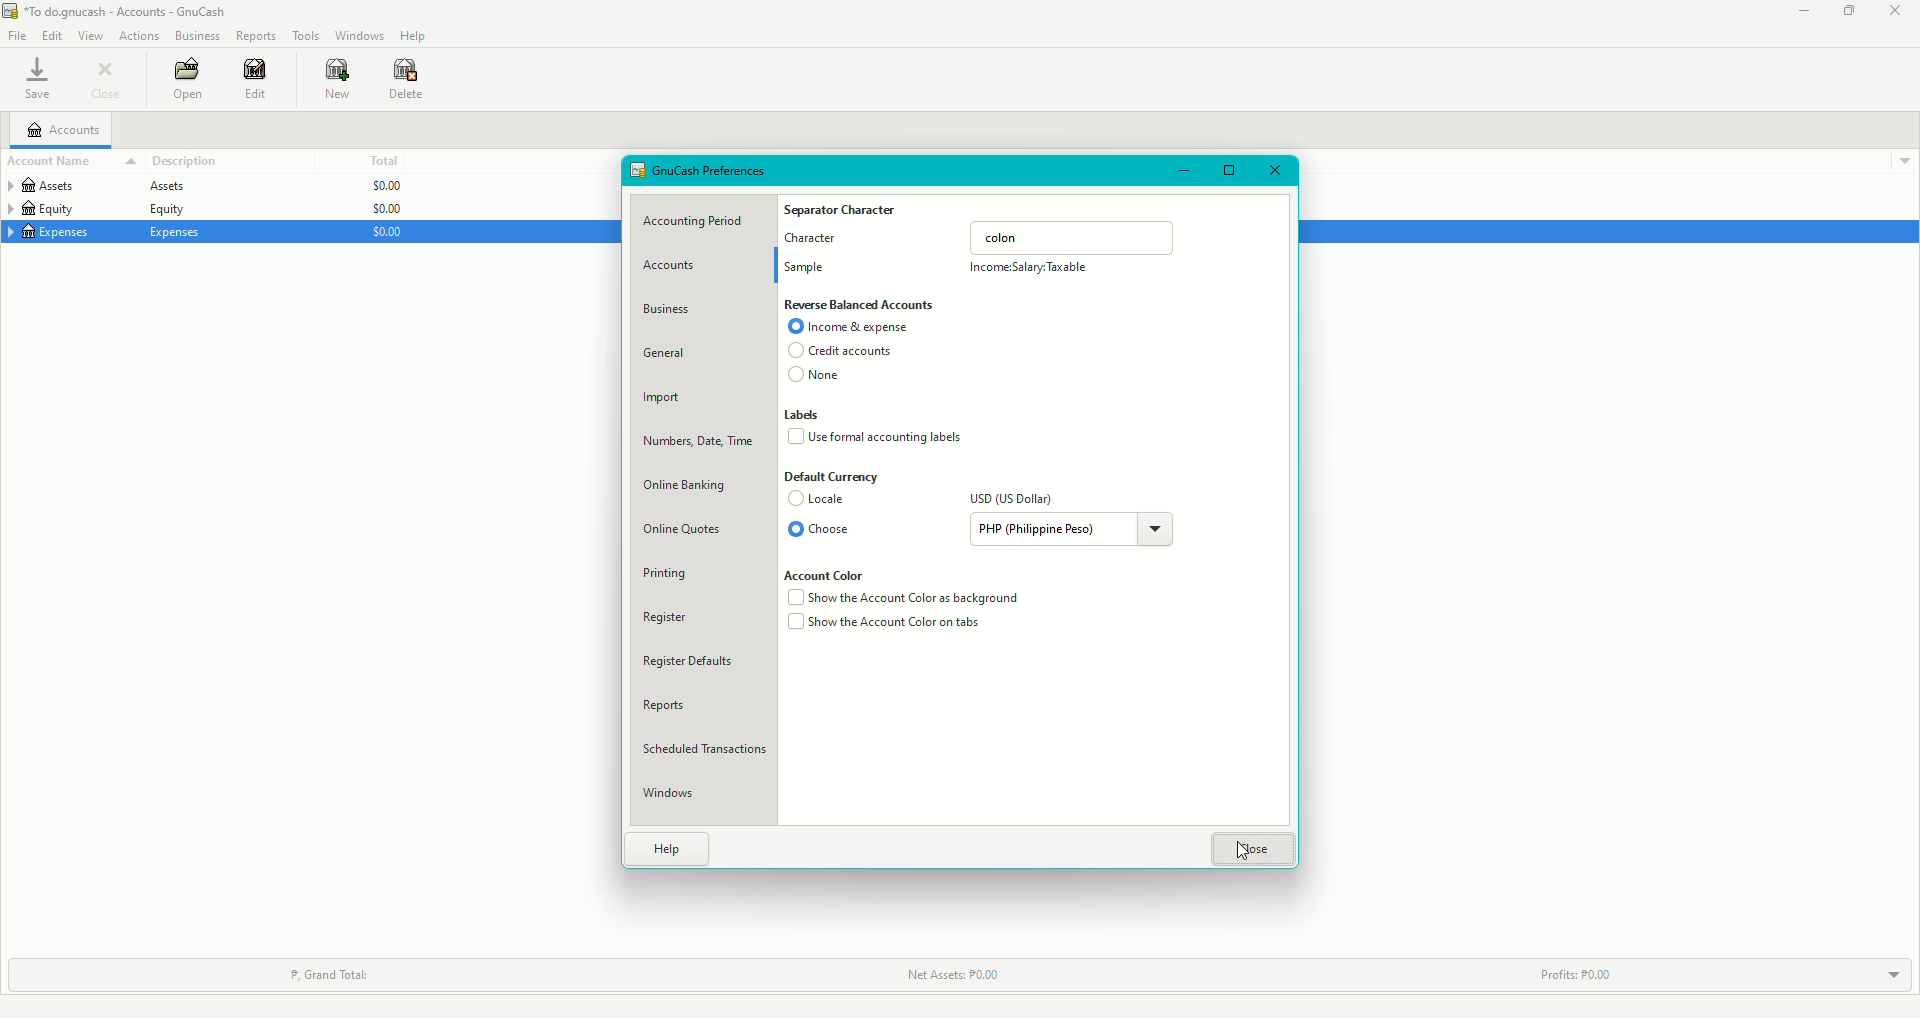 The width and height of the screenshot is (1920, 1018). Describe the element at coordinates (838, 352) in the screenshot. I see `Credit accounts` at that location.